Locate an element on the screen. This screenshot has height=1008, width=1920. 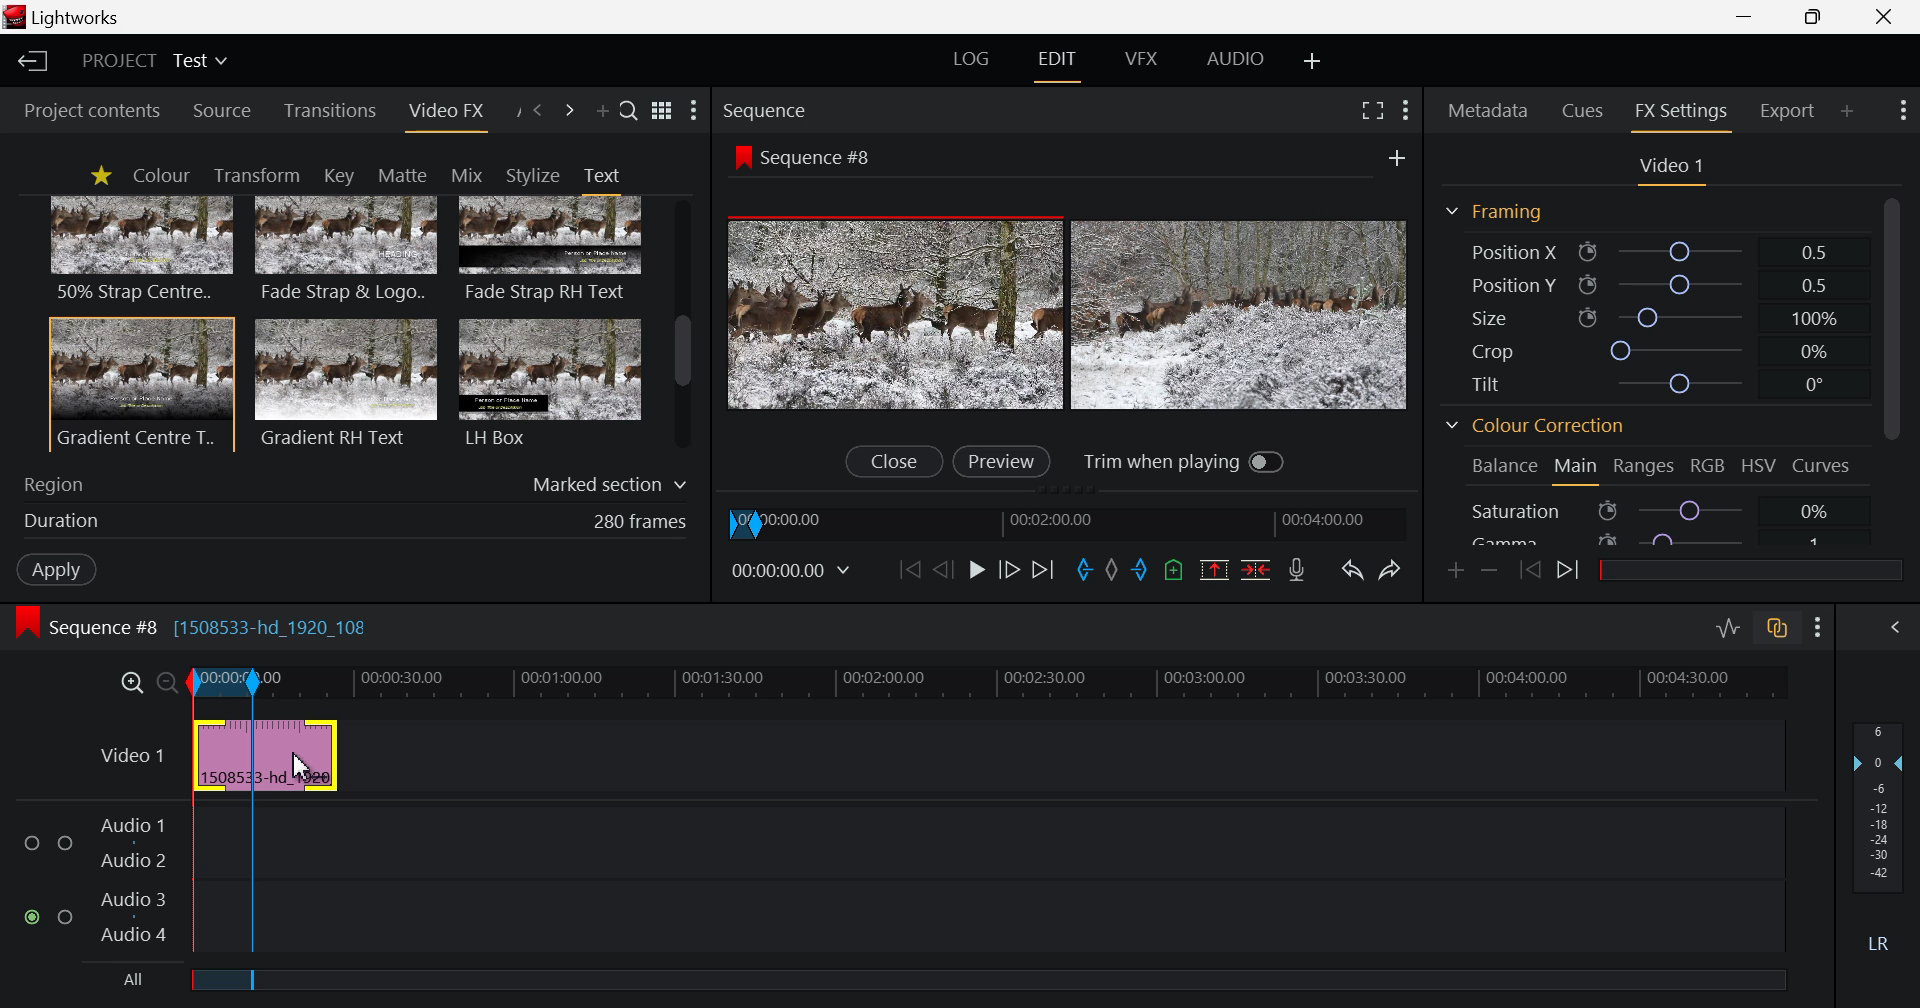
Project Timeline is located at coordinates (984, 683).